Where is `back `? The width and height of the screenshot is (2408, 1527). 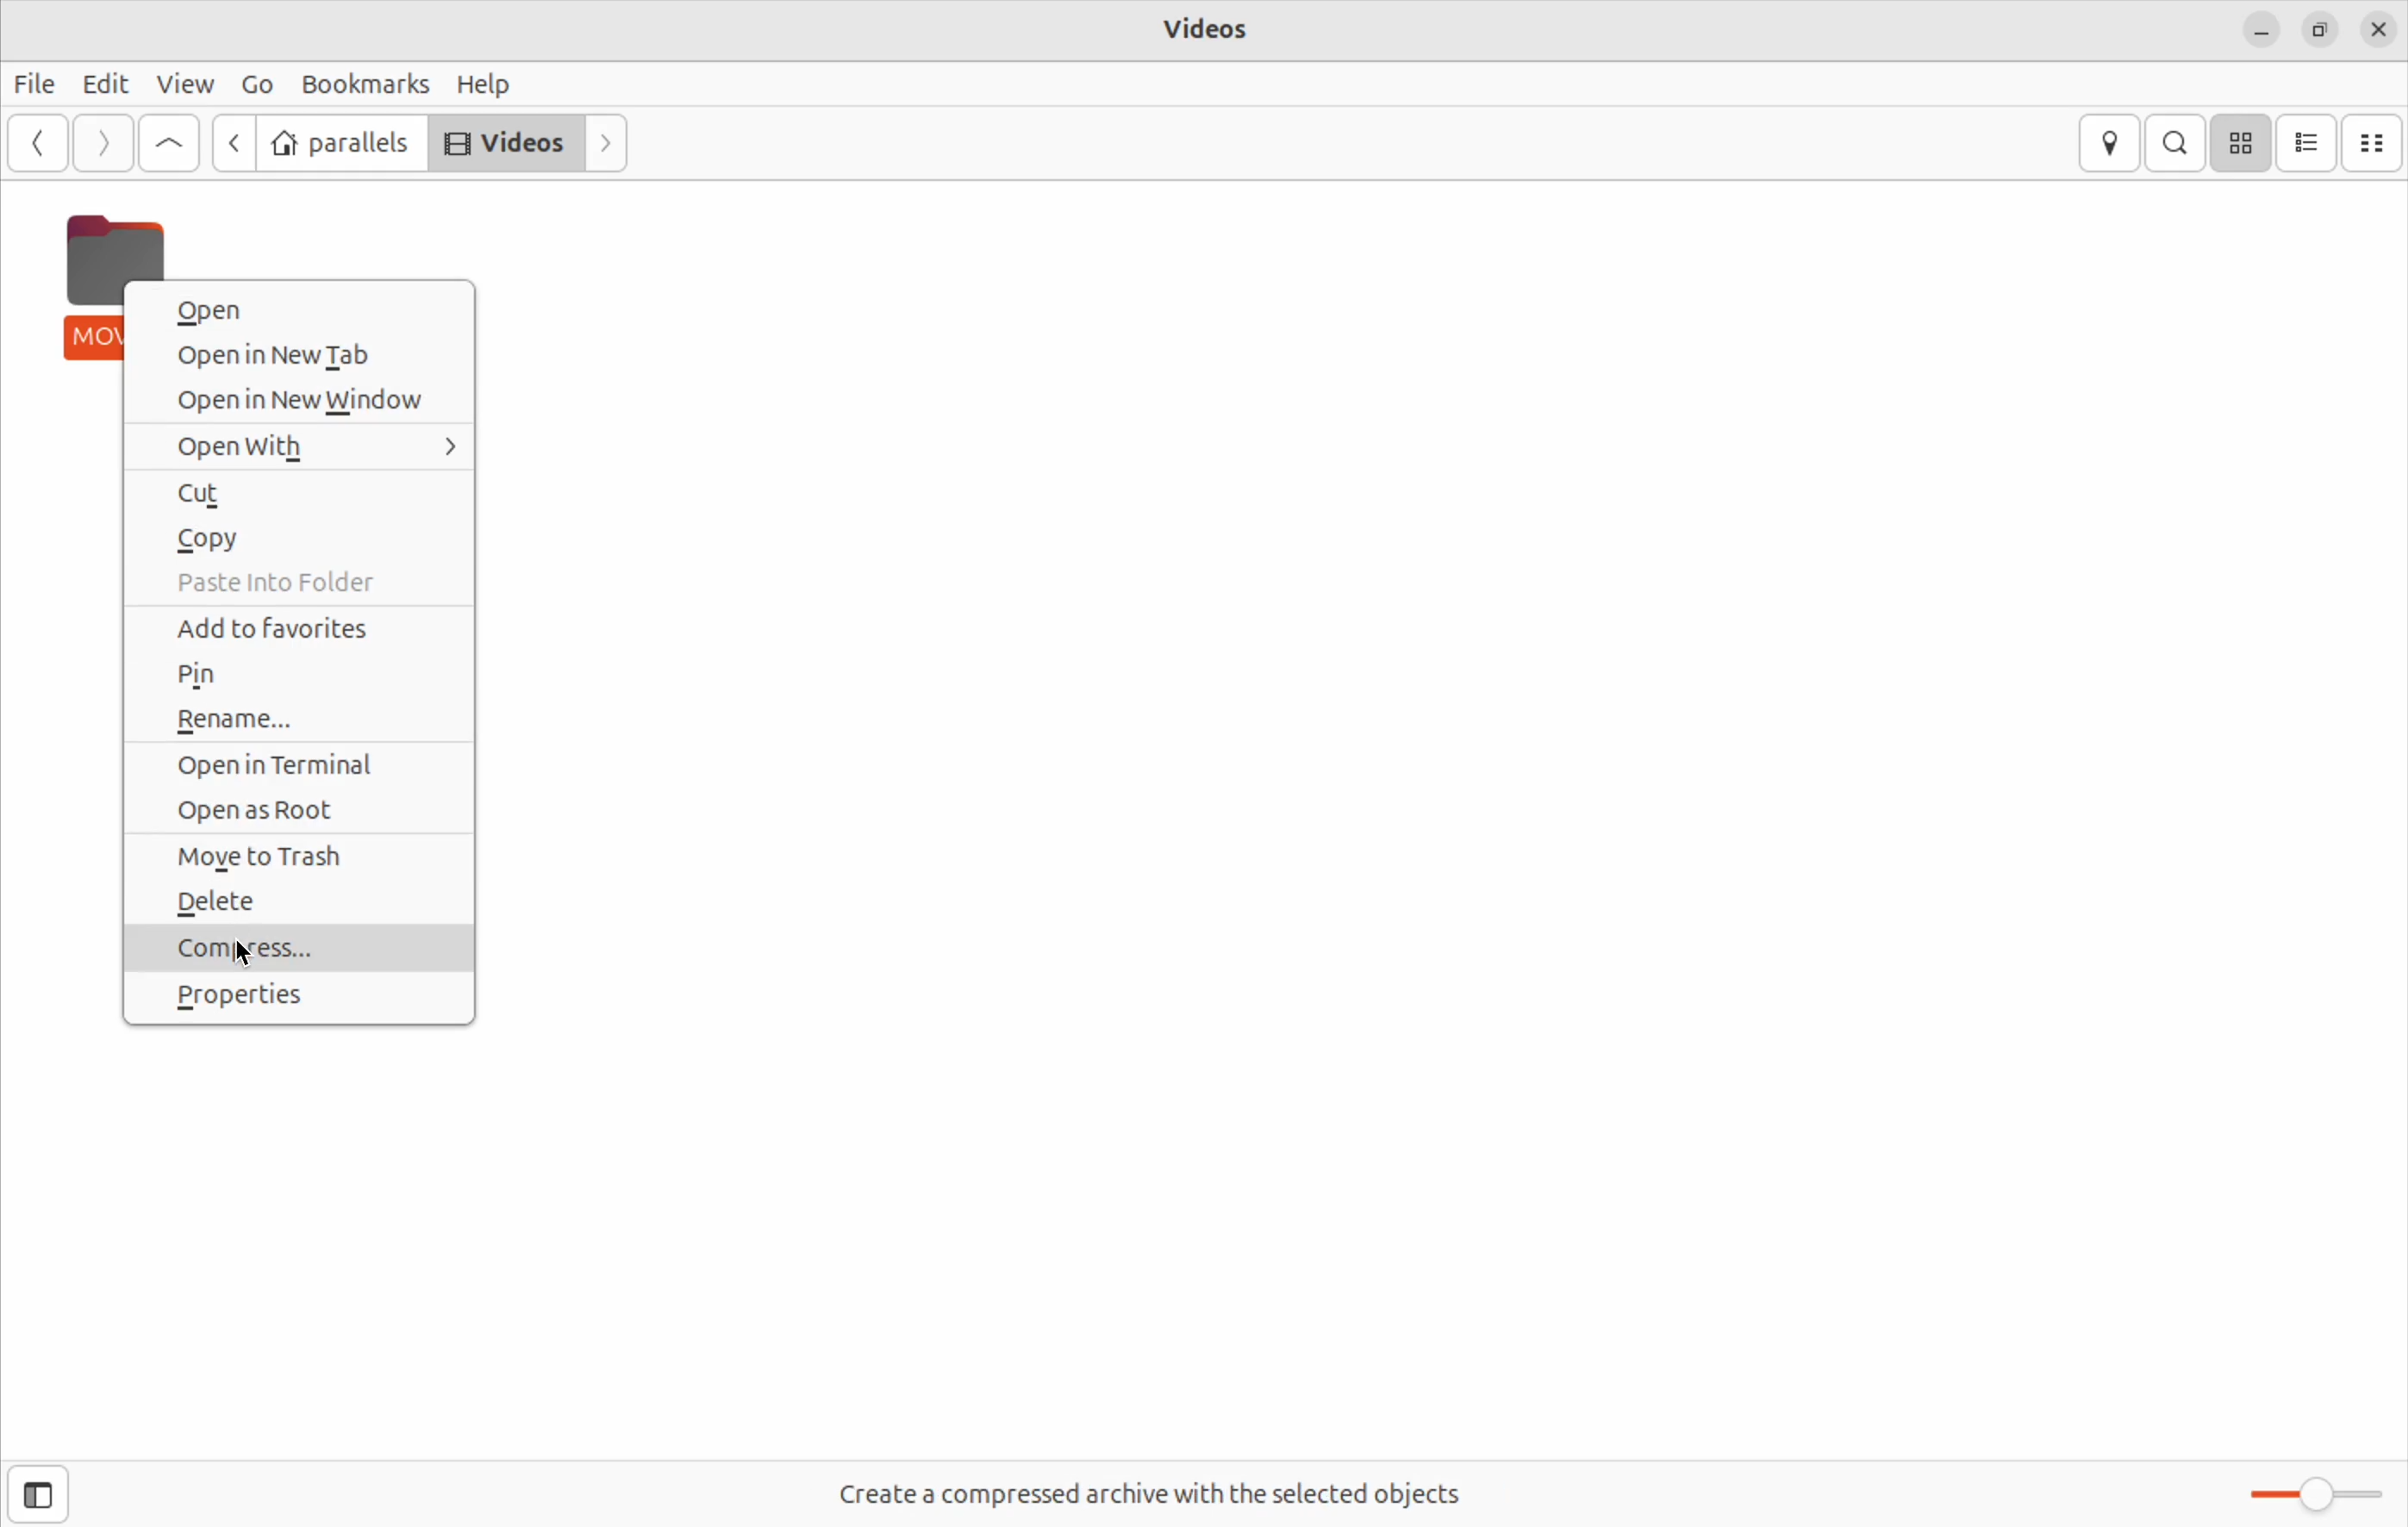
back  is located at coordinates (41, 143).